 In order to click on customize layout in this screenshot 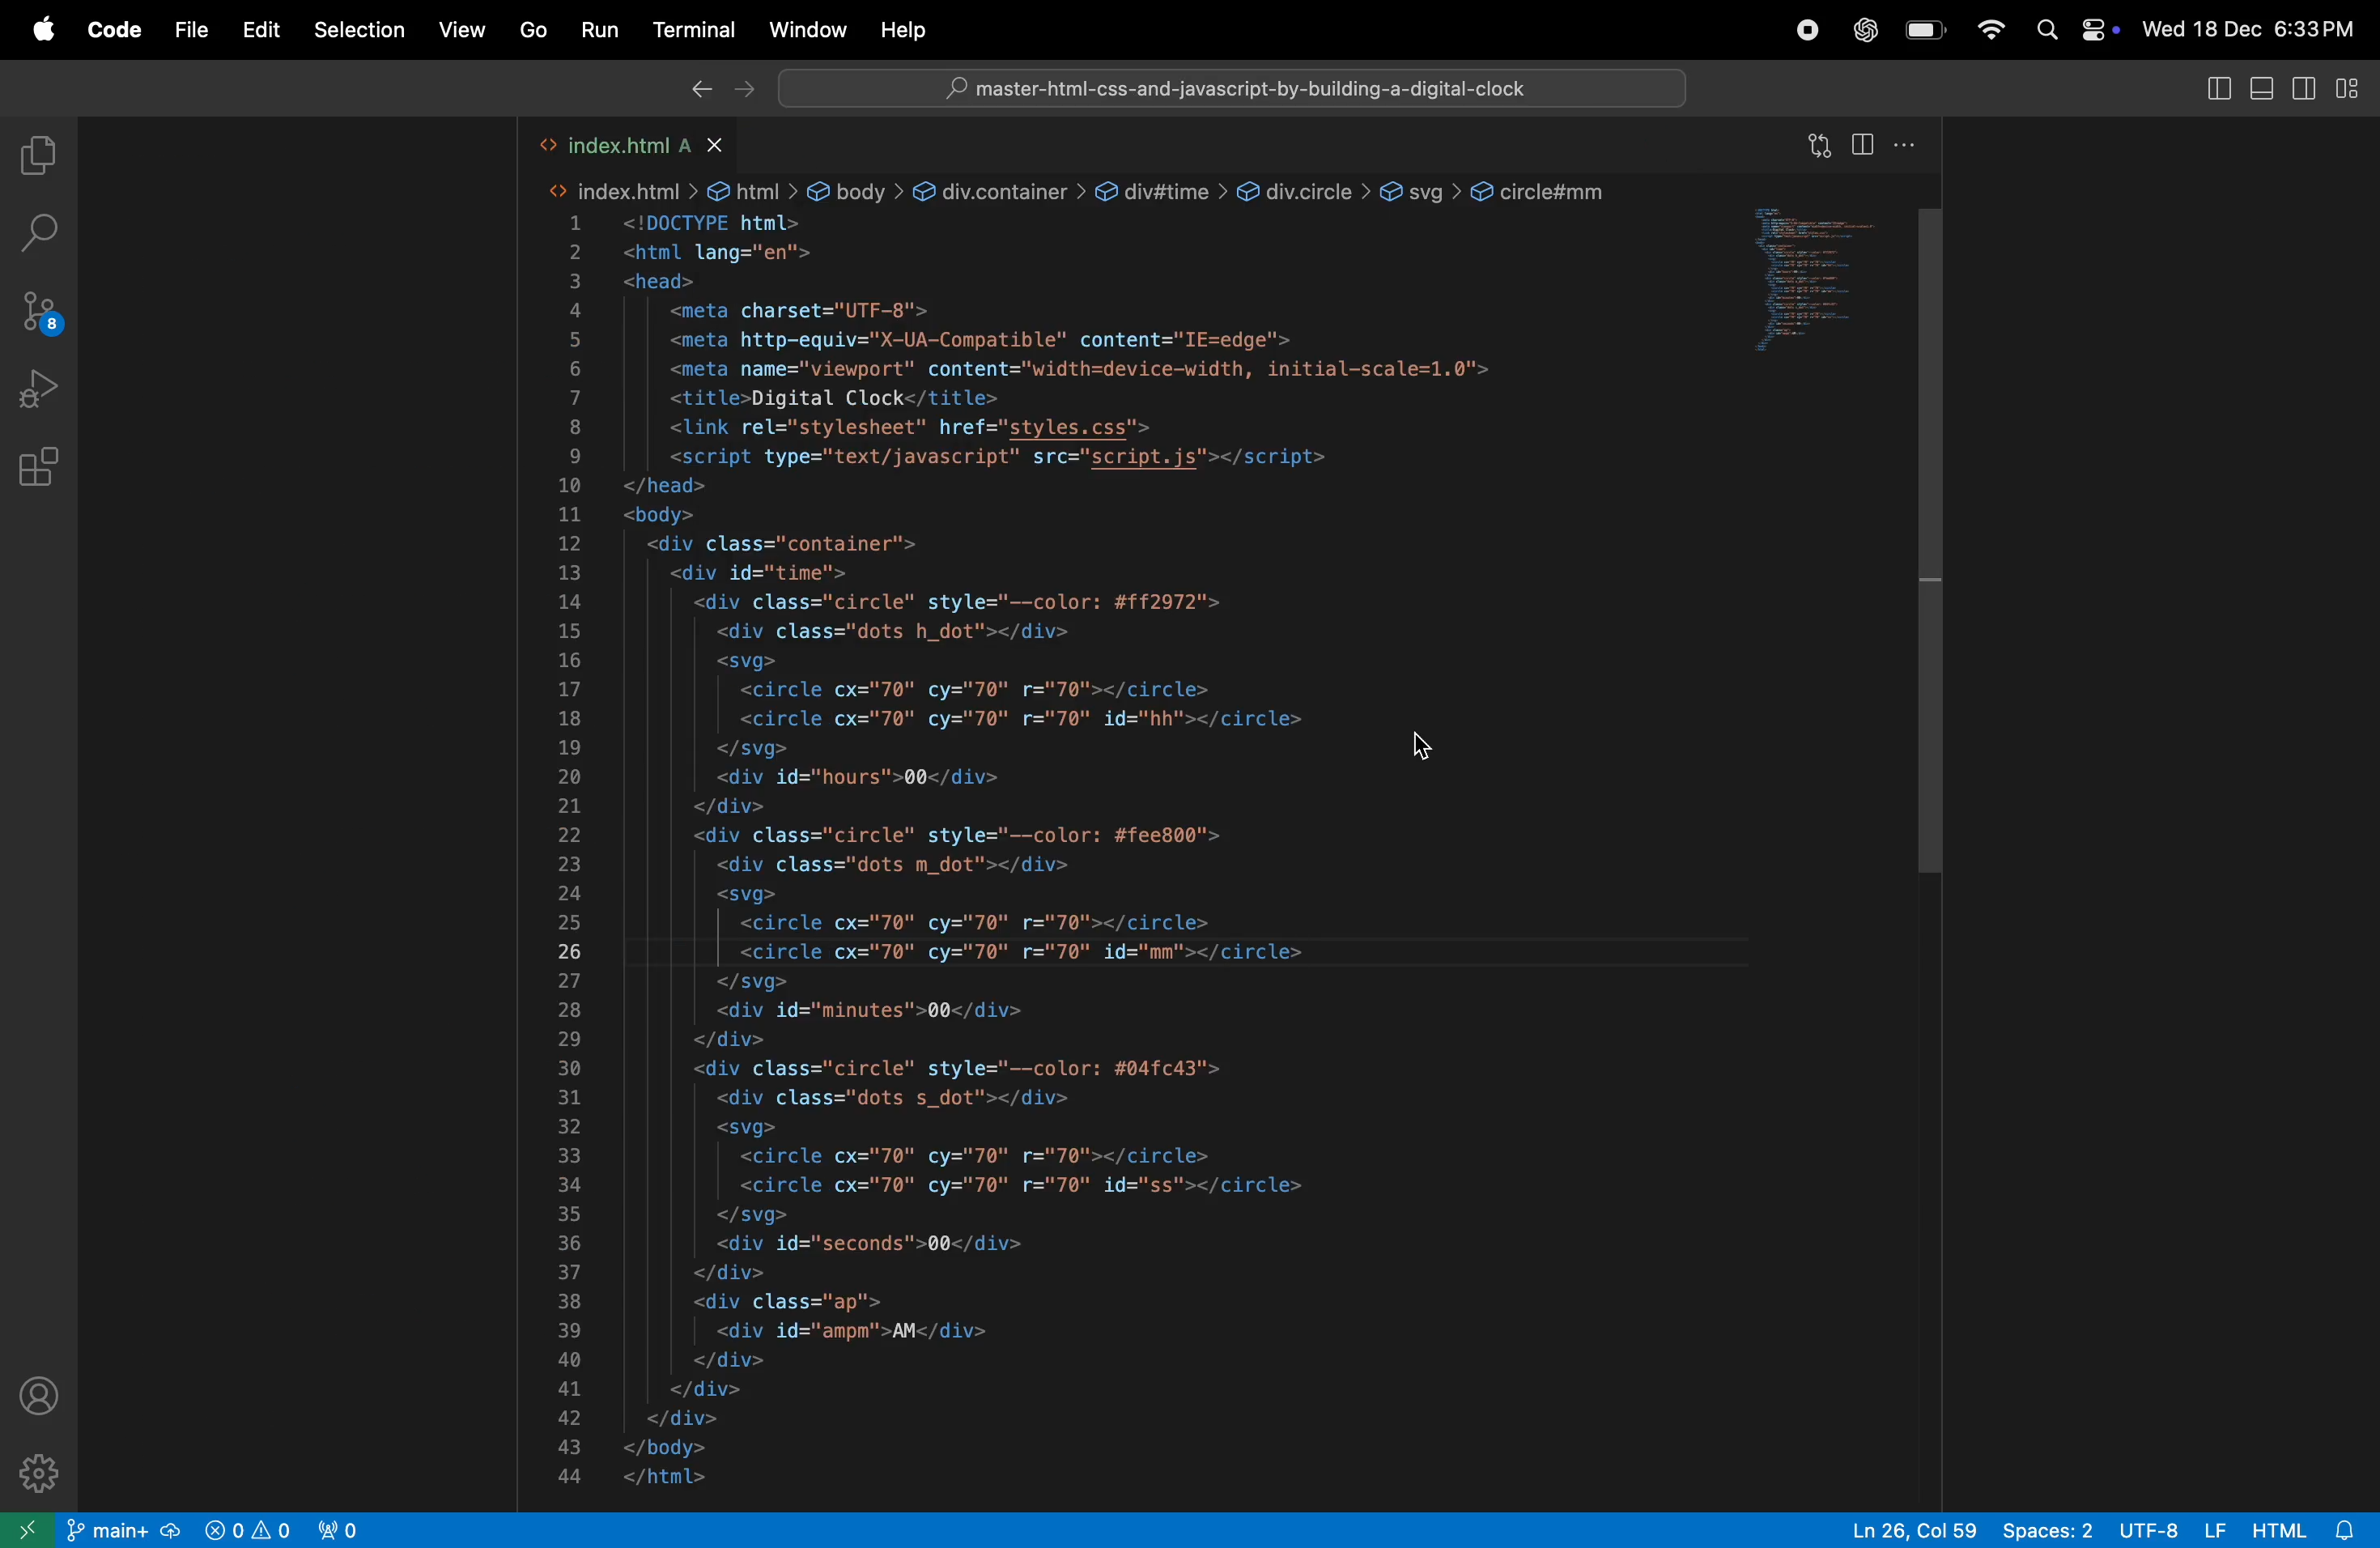, I will do `click(2356, 86)`.